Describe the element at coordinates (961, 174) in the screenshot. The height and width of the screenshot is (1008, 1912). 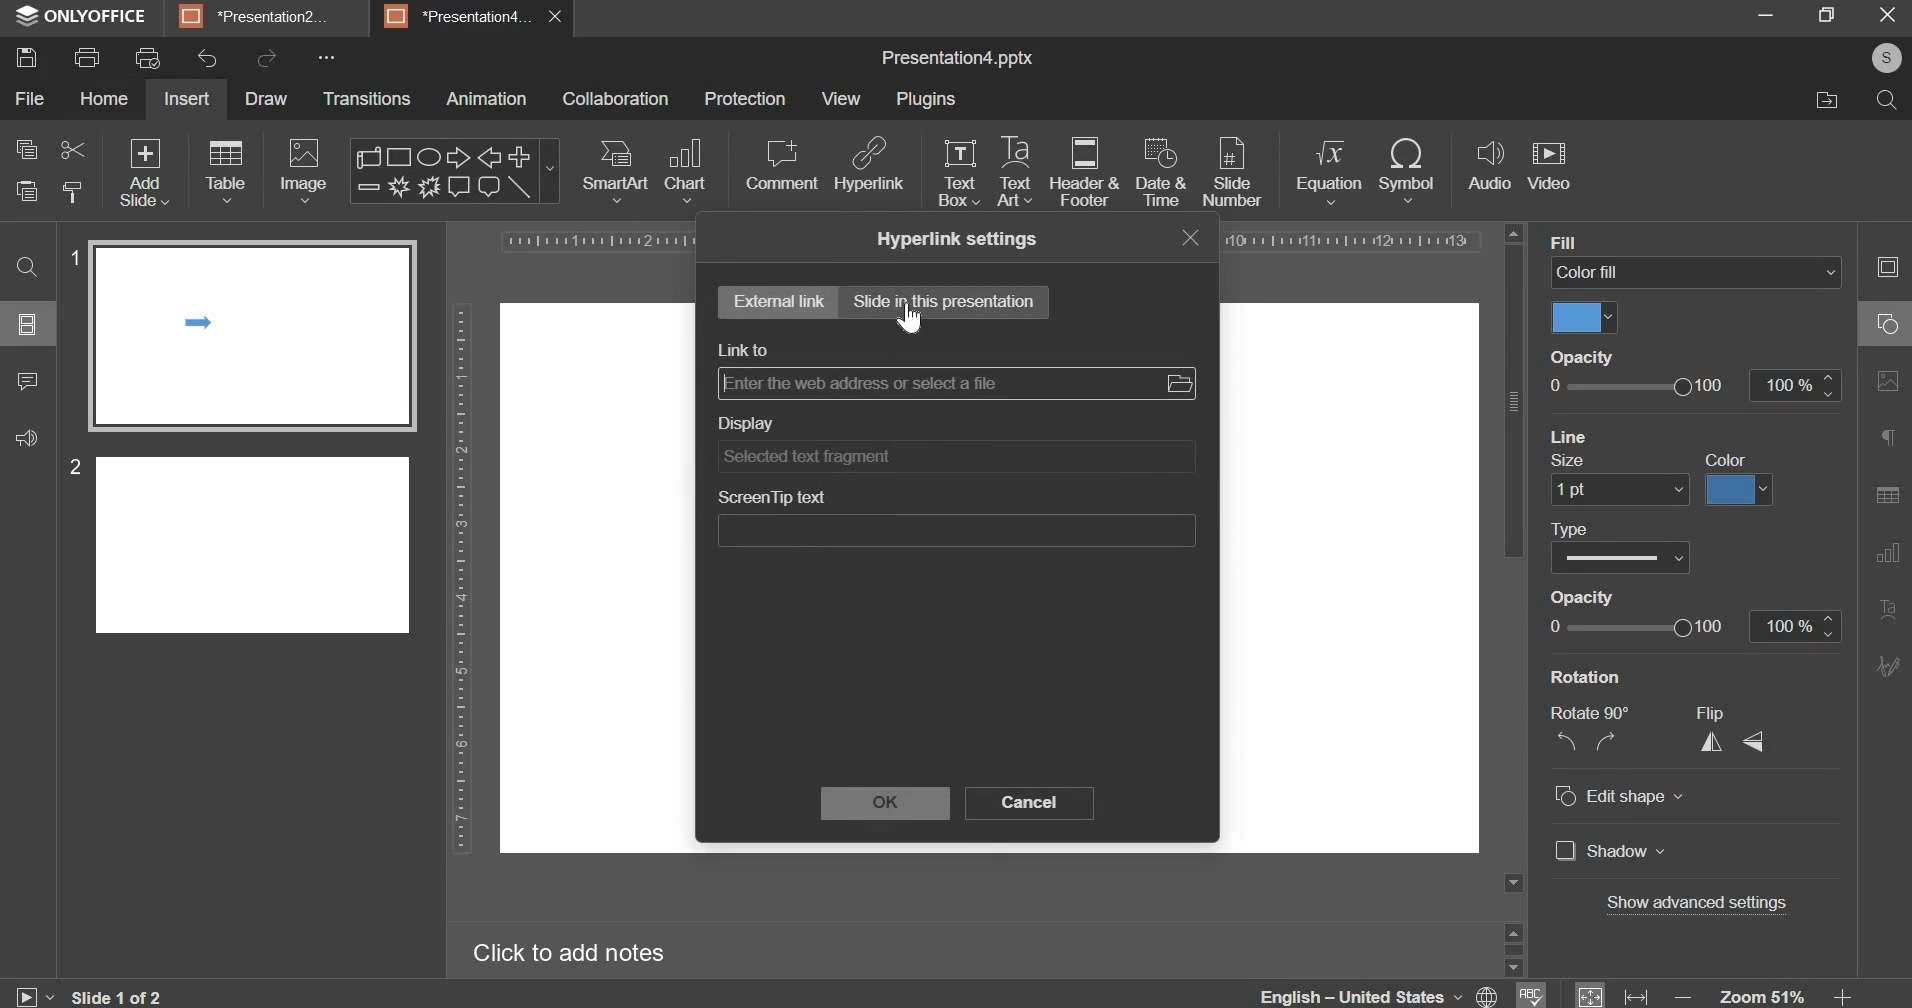
I see `text box` at that location.